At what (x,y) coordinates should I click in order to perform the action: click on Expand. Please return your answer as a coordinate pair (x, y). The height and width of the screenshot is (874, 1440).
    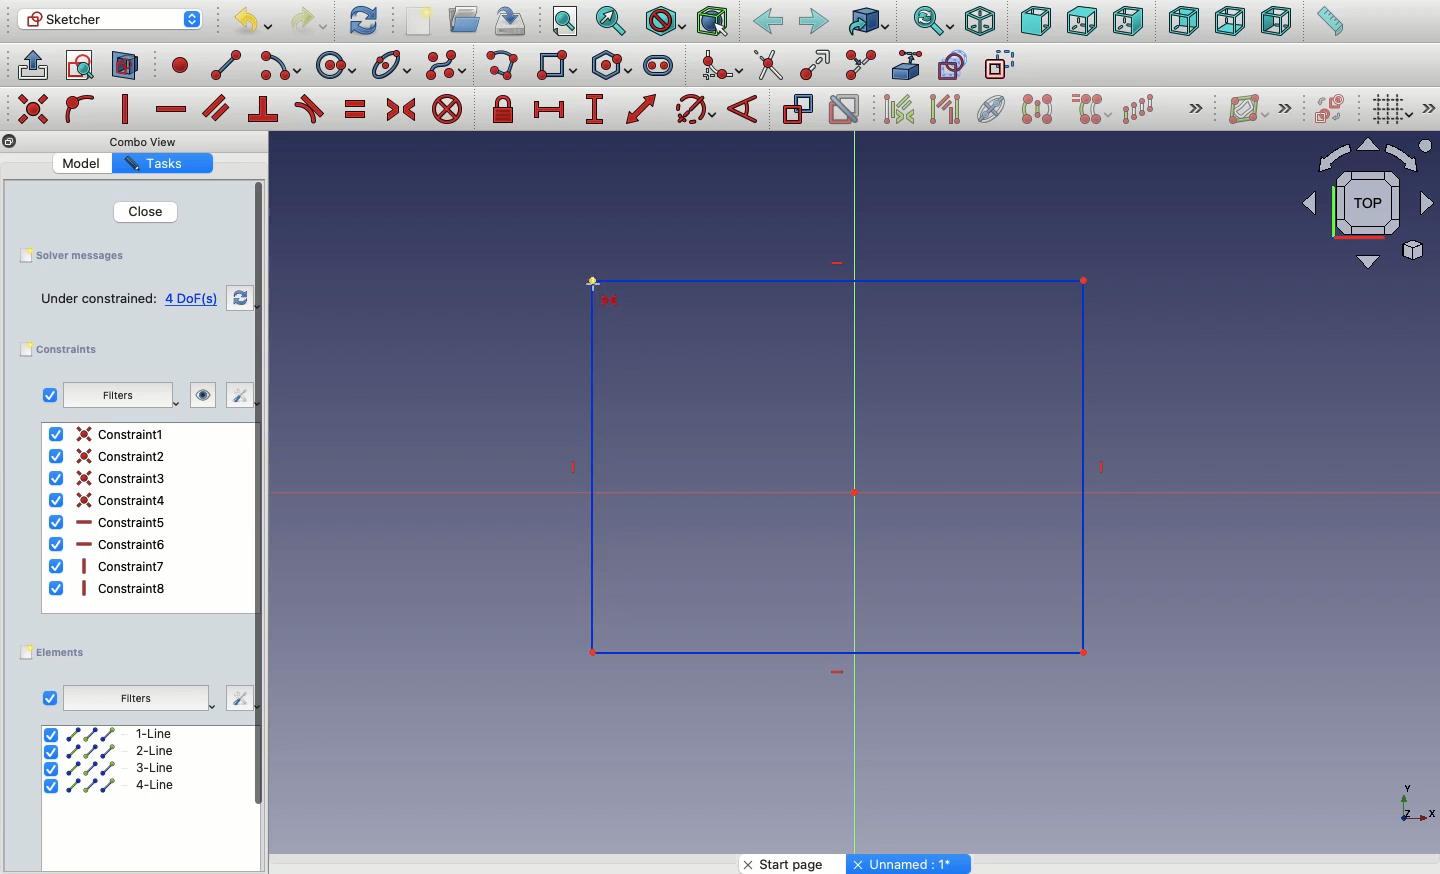
    Looking at the image, I should click on (1430, 108).